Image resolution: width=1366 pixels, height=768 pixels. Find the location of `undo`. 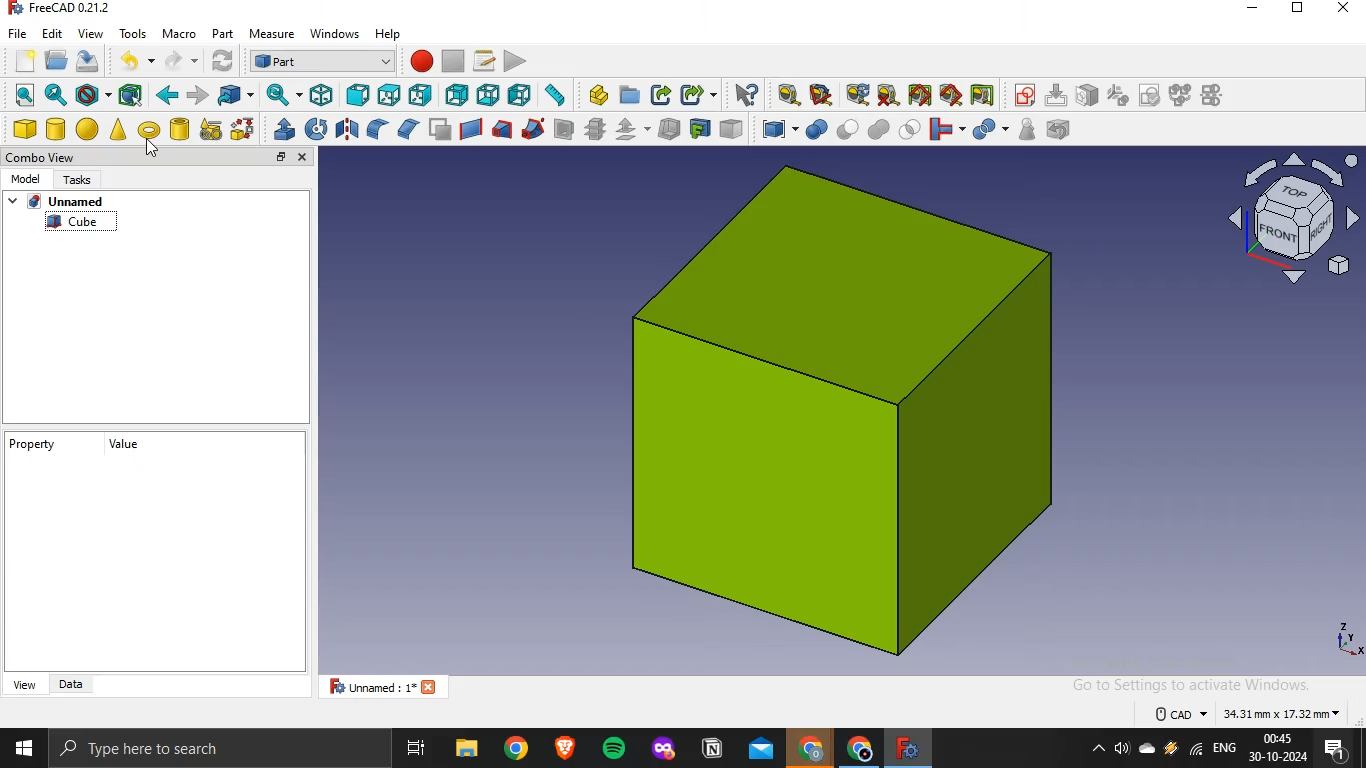

undo is located at coordinates (131, 61).